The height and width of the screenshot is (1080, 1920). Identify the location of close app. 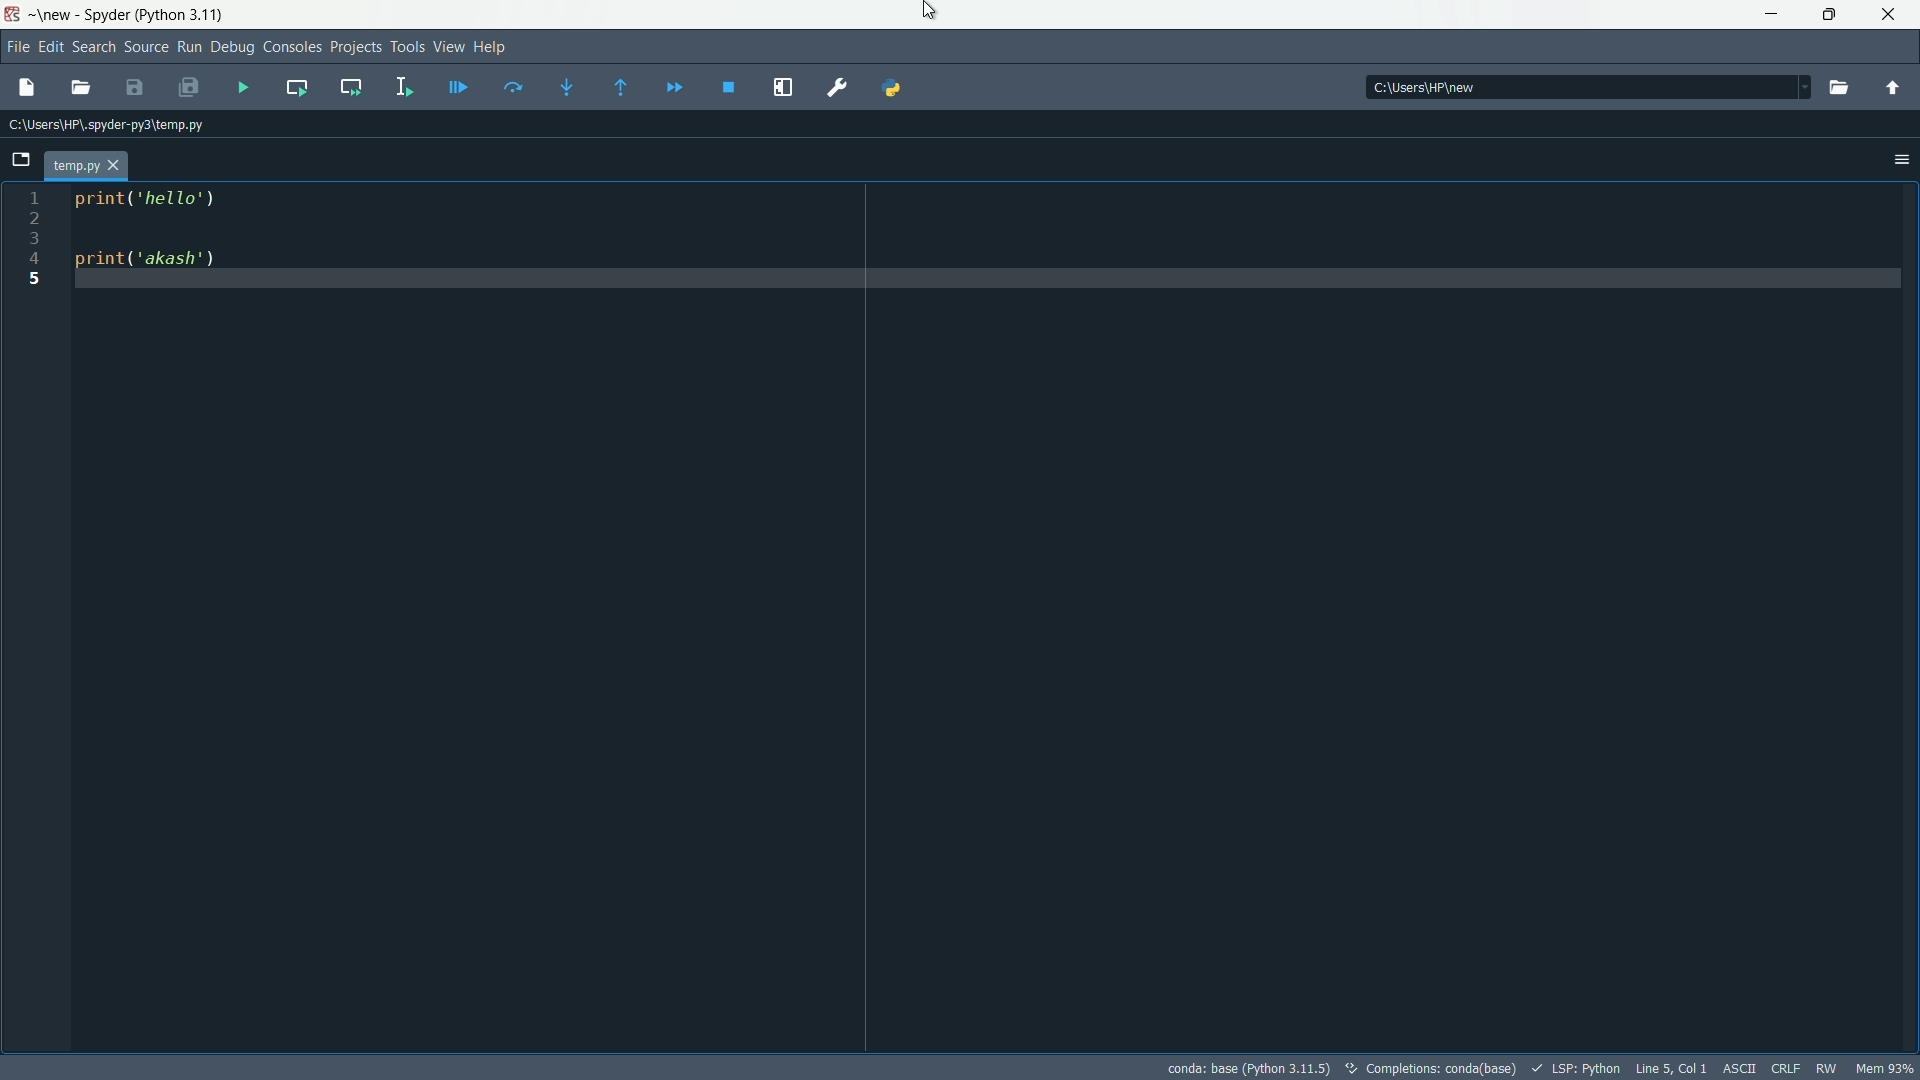
(1891, 15).